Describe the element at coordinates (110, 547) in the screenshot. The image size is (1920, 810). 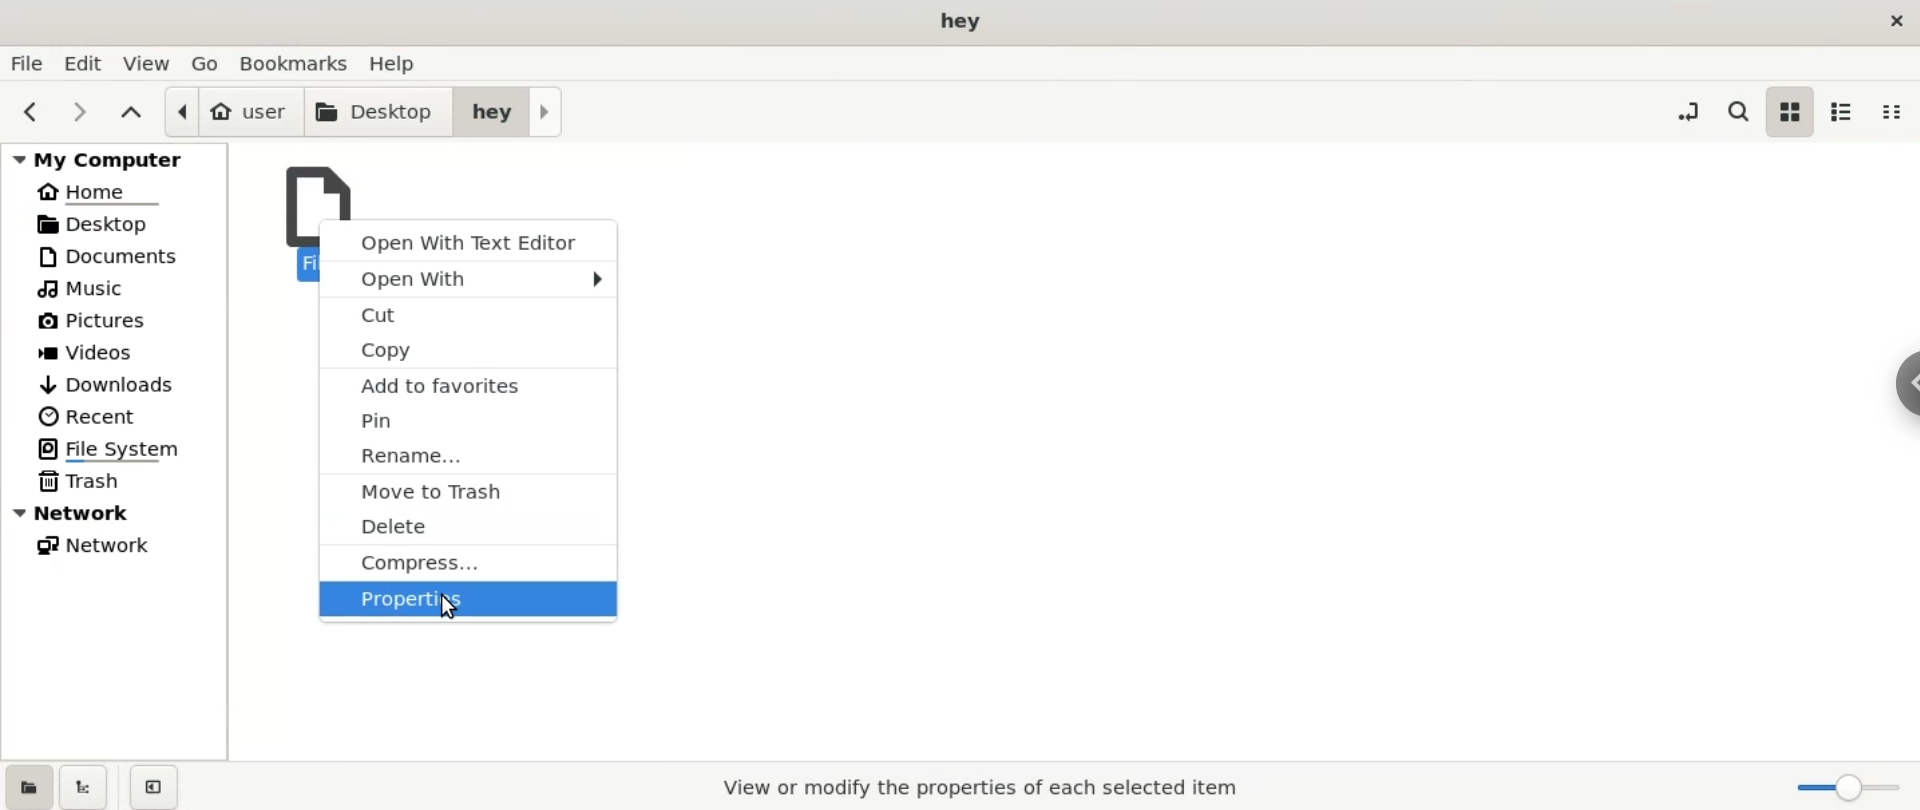
I see `network` at that location.